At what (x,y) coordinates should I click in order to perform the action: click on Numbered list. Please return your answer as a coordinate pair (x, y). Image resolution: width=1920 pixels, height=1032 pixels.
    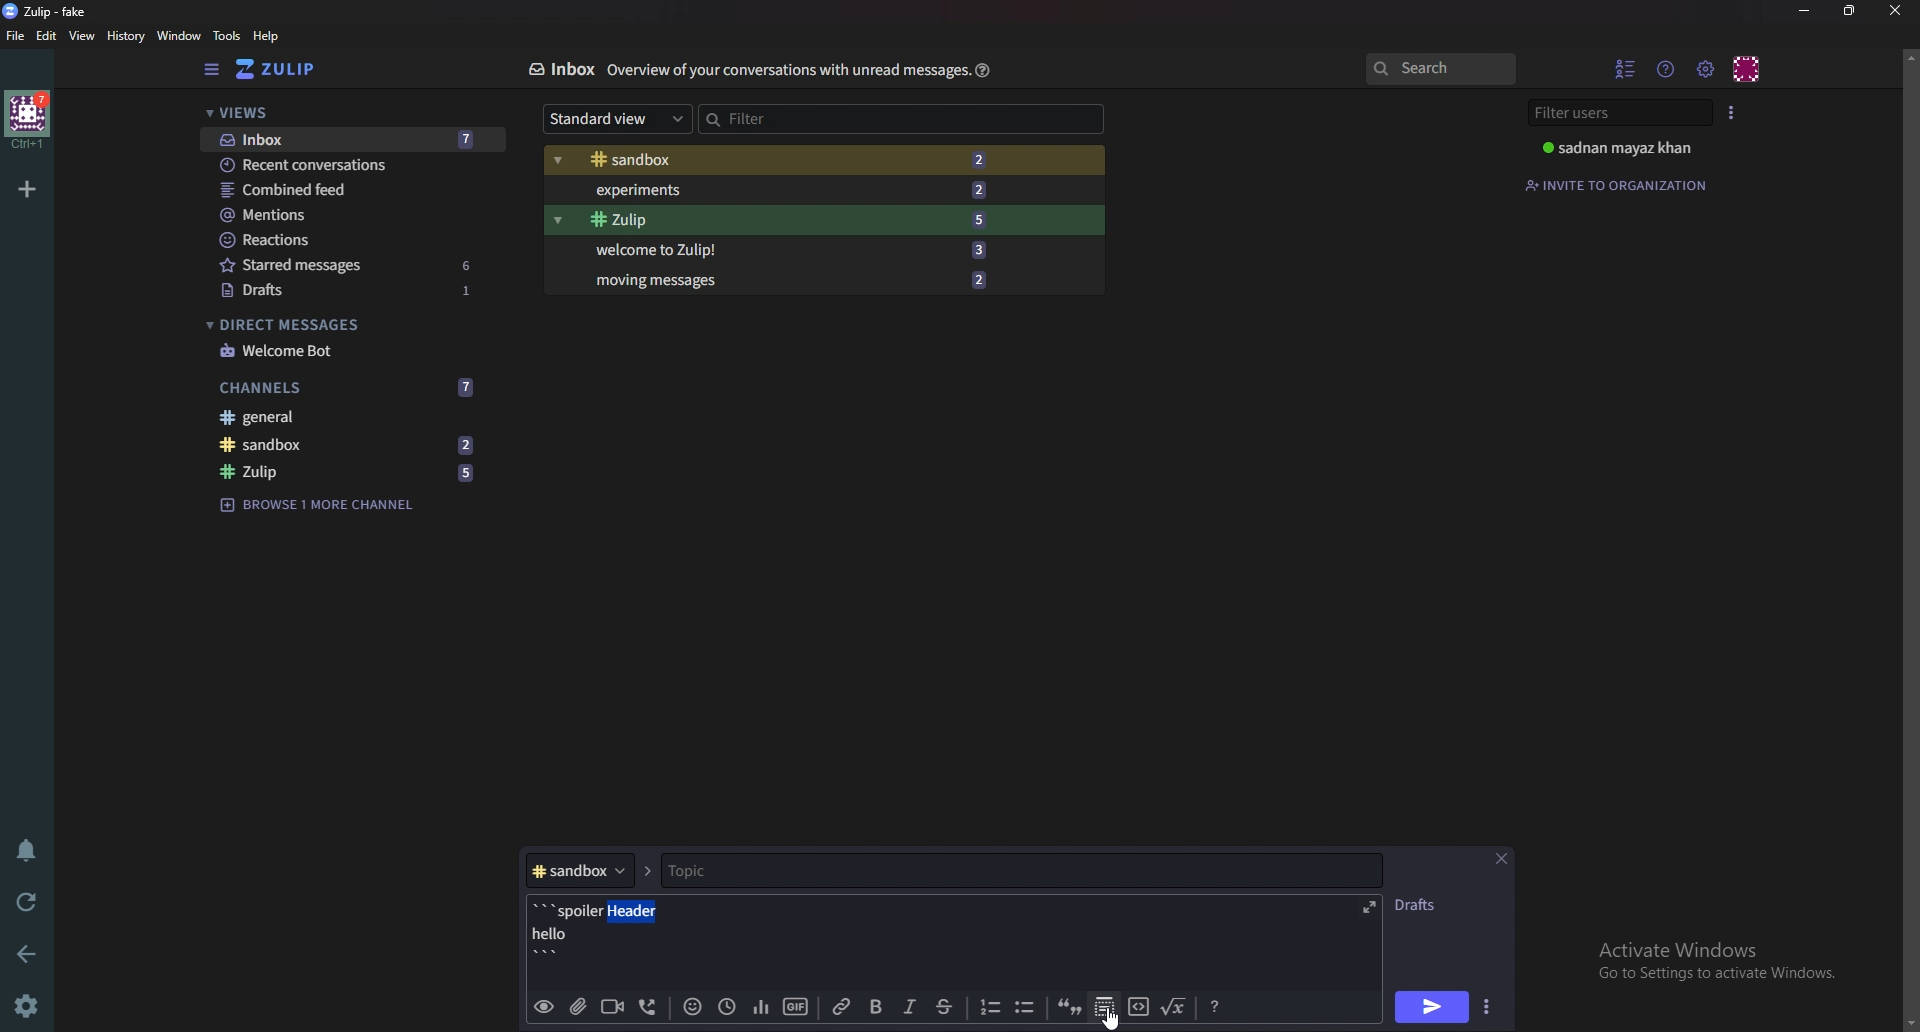
    Looking at the image, I should click on (989, 1007).